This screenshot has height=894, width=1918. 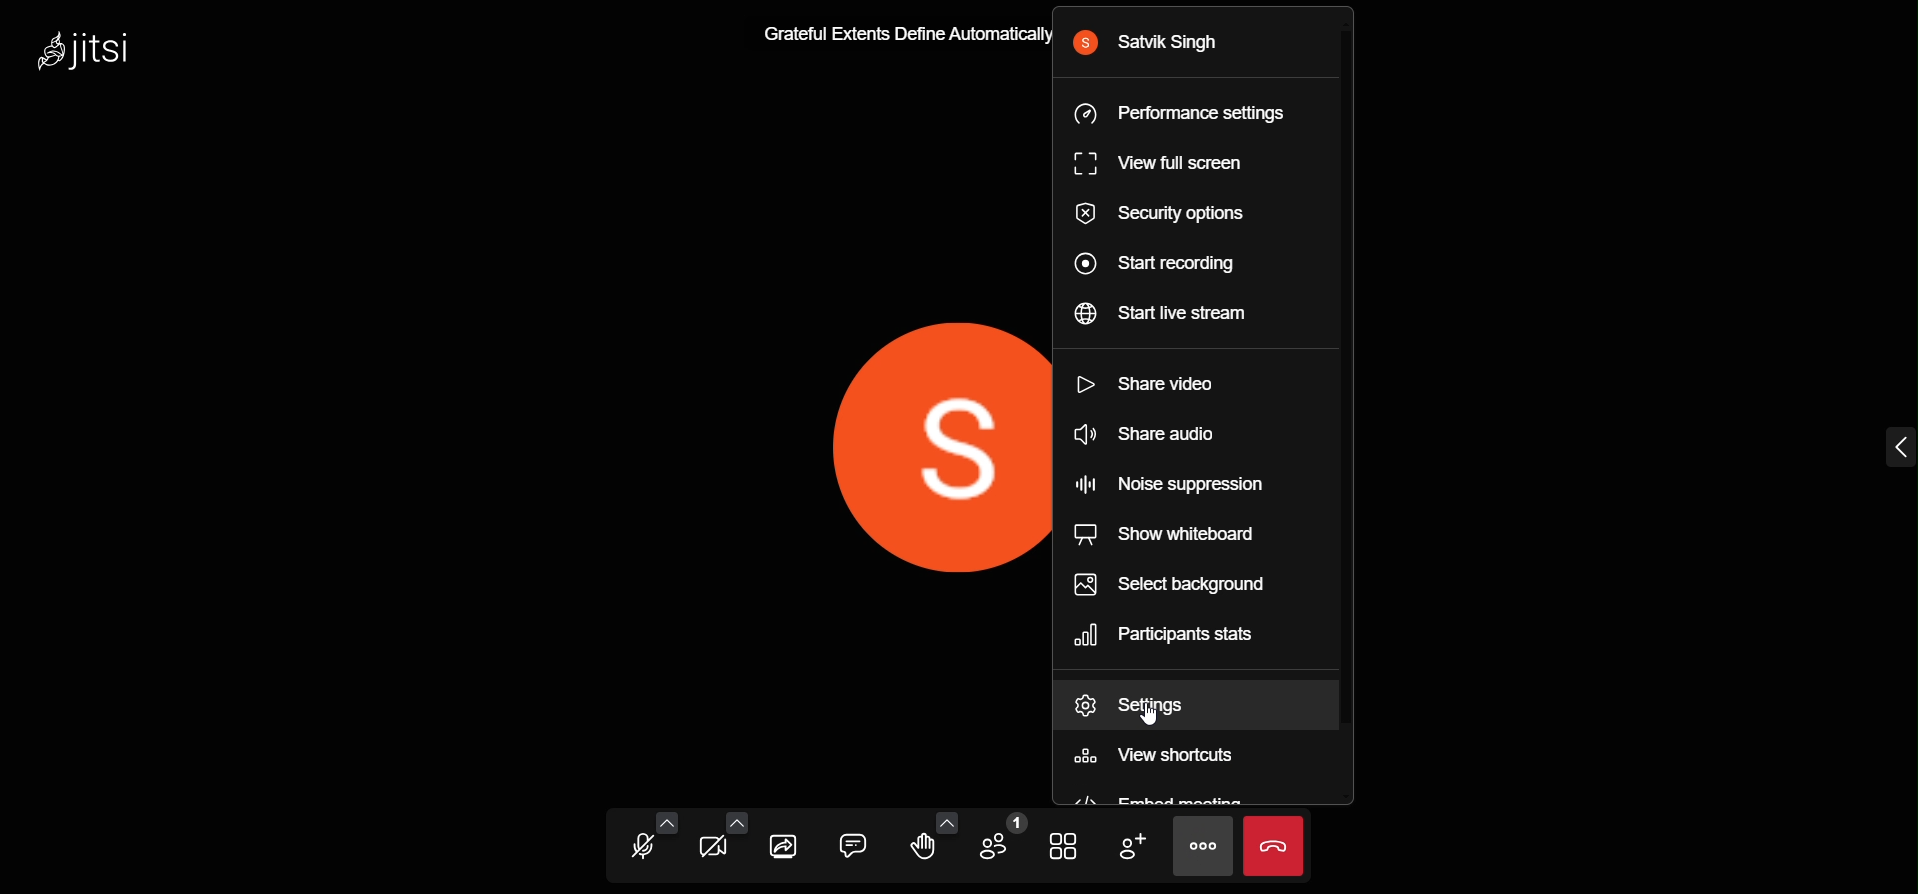 What do you see at coordinates (735, 821) in the screenshot?
I see `video setting` at bounding box center [735, 821].